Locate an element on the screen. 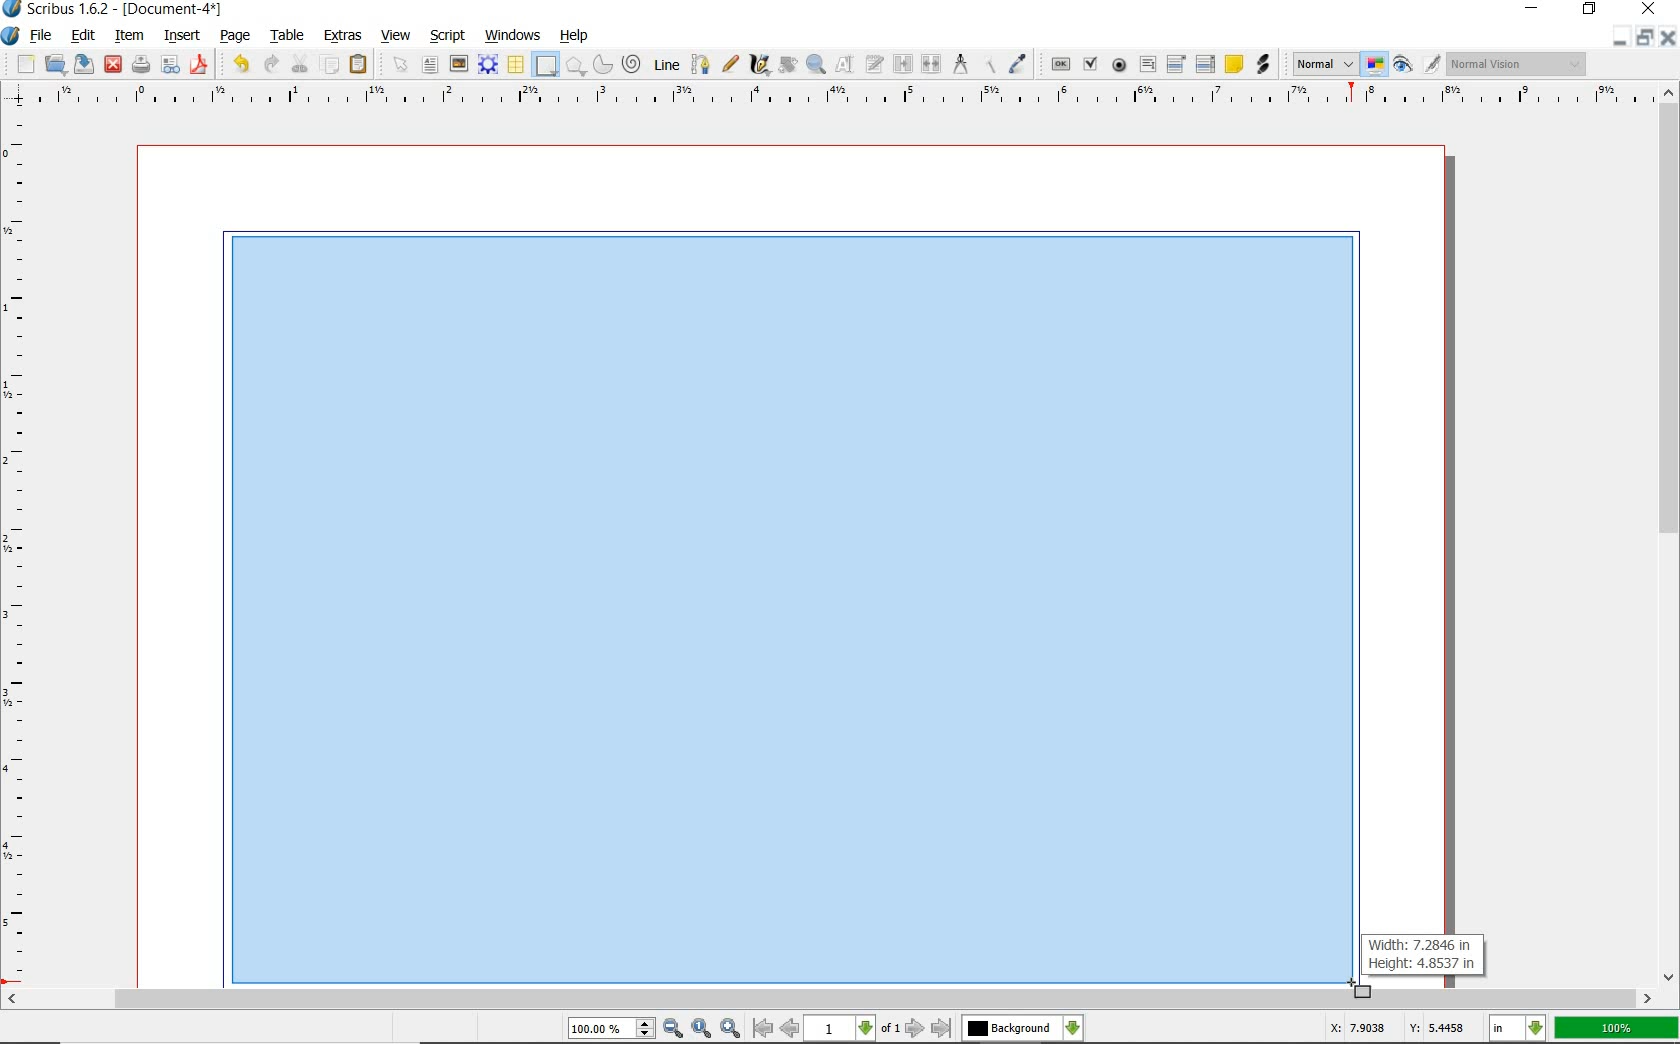  zoom in is located at coordinates (731, 1028).